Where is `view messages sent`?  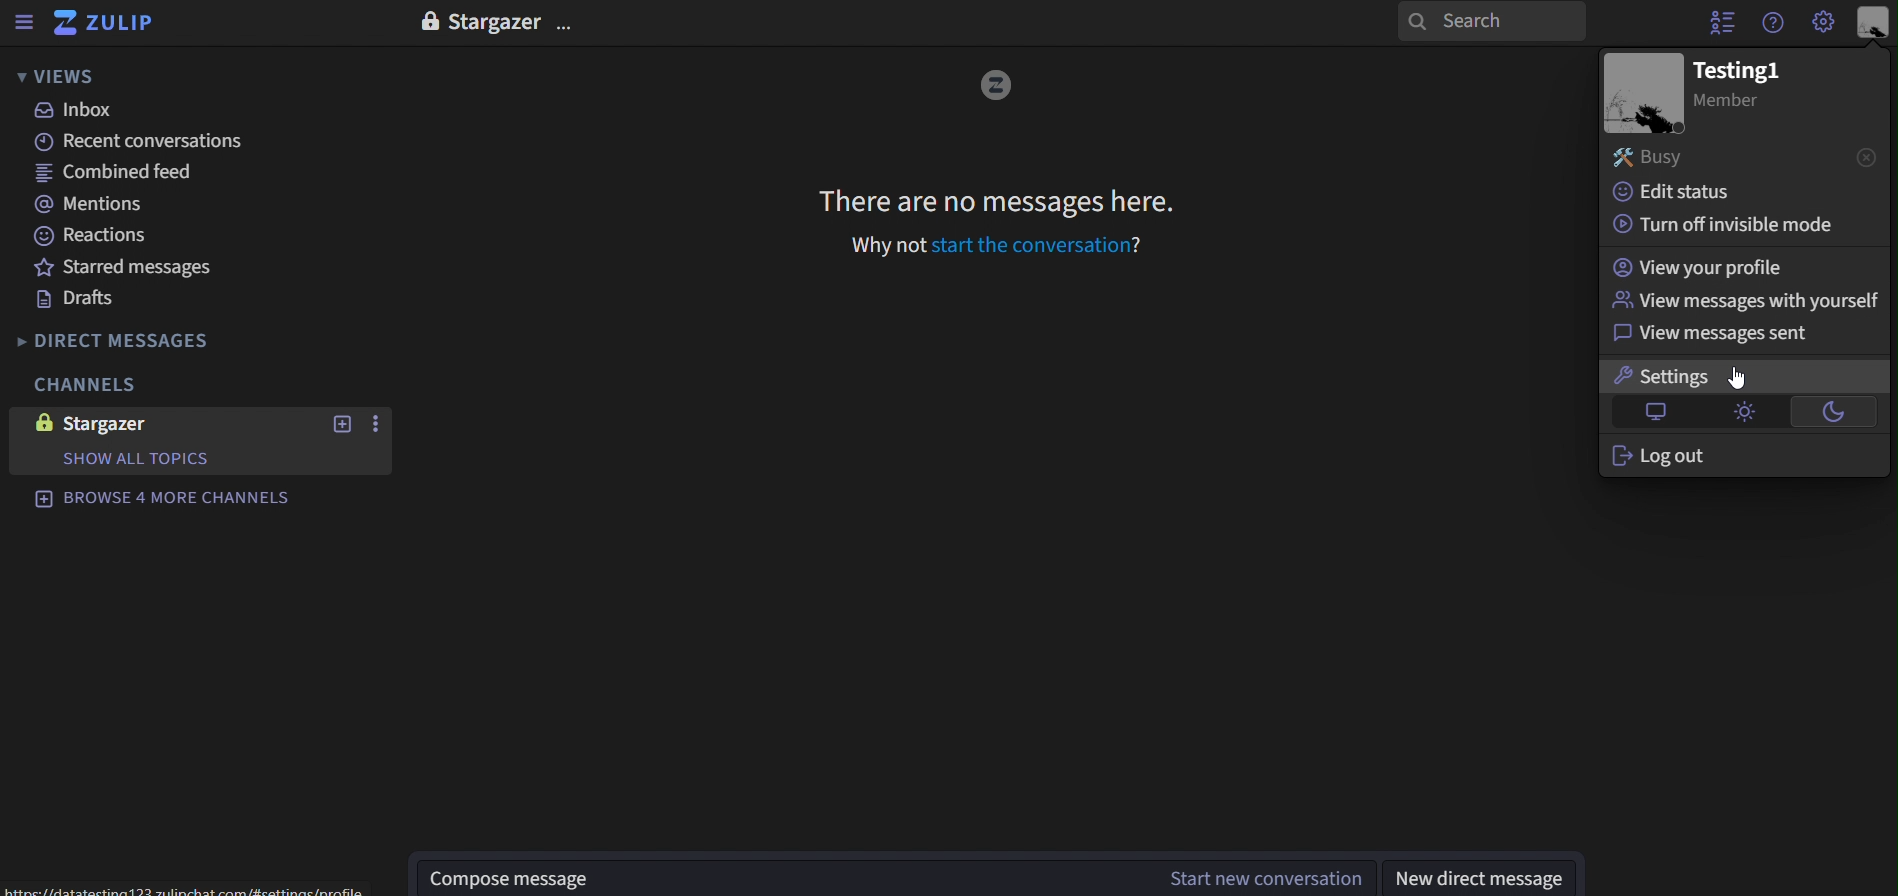 view messages sent is located at coordinates (1712, 335).